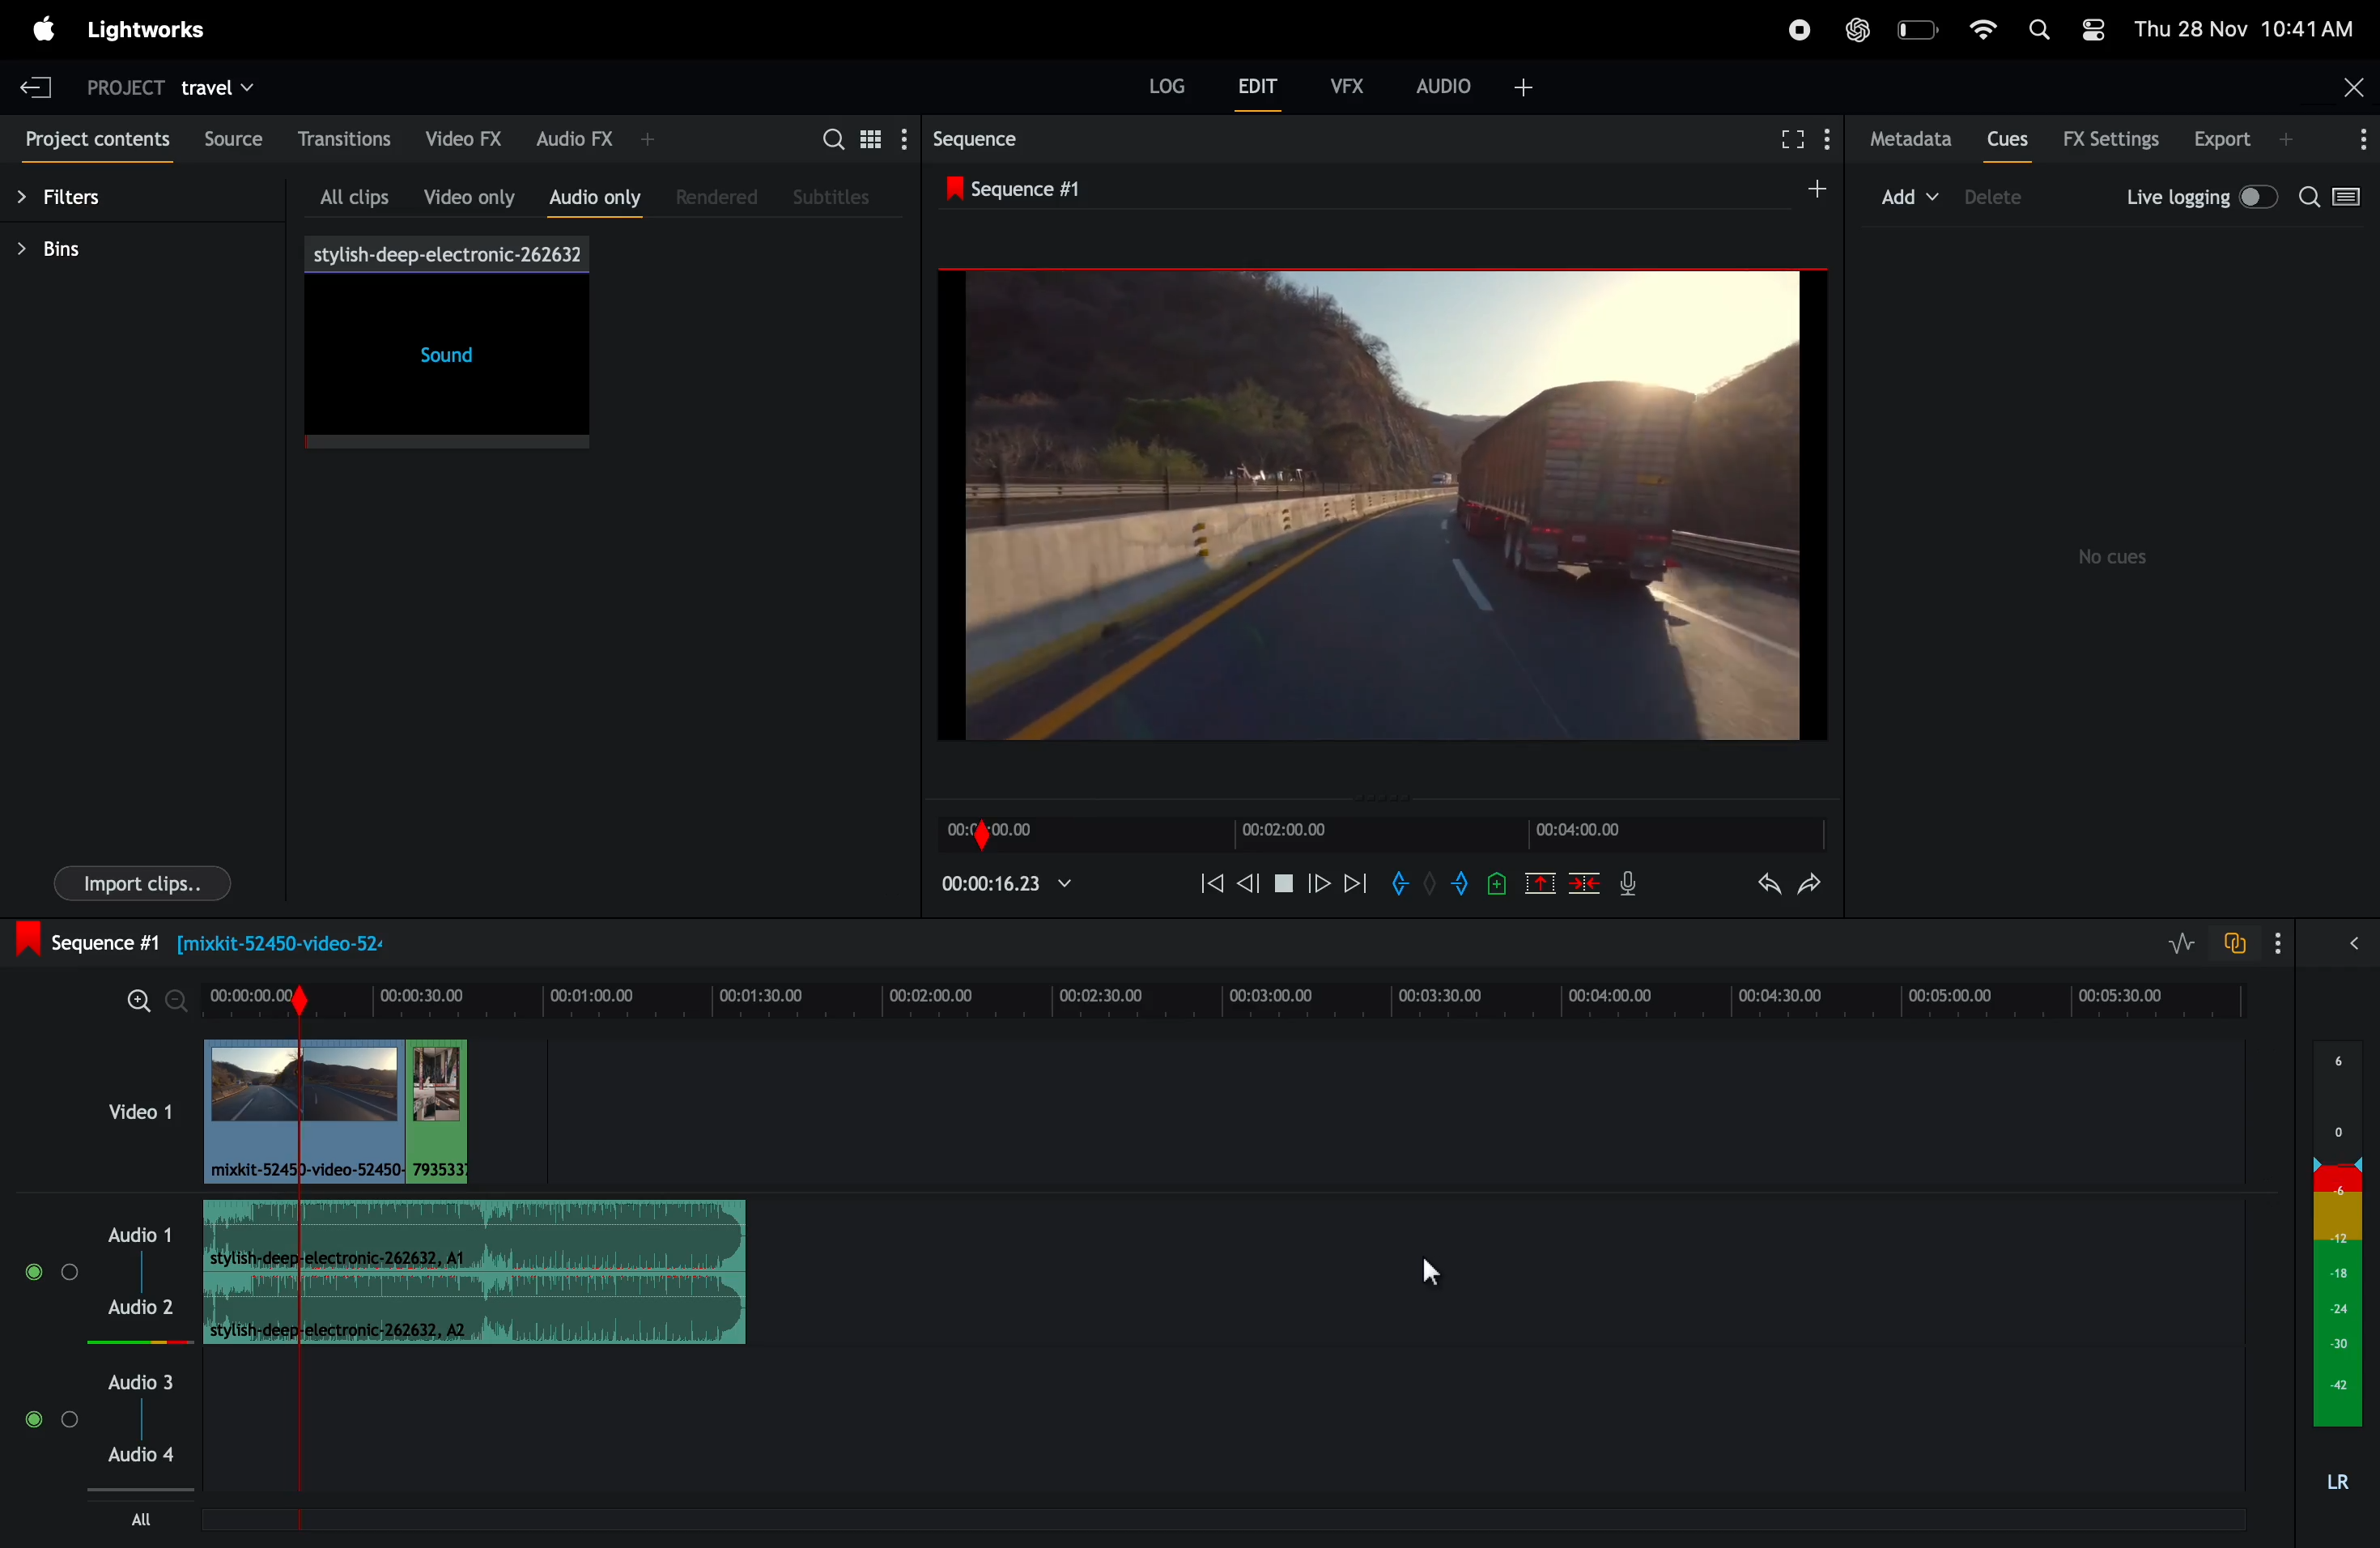  Describe the element at coordinates (1907, 138) in the screenshot. I see `meta data` at that location.